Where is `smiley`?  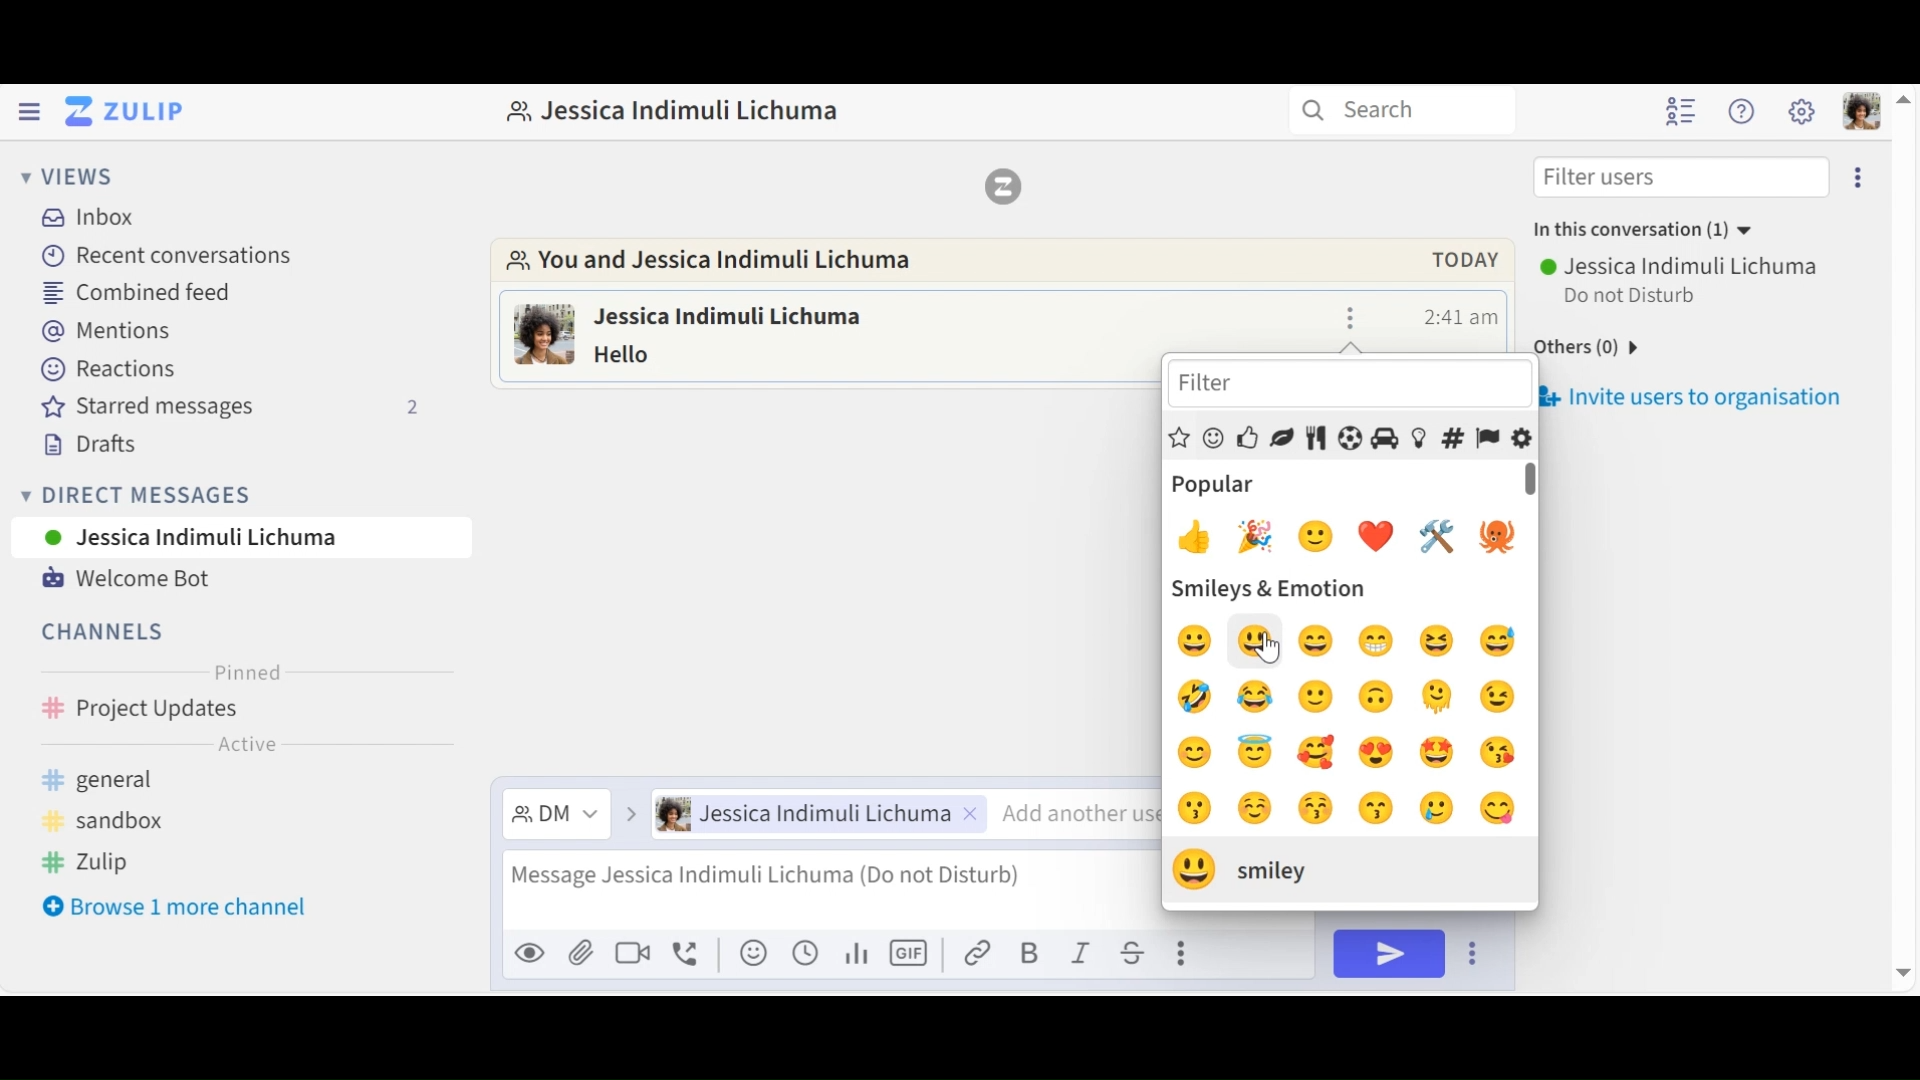
smiley is located at coordinates (1323, 535).